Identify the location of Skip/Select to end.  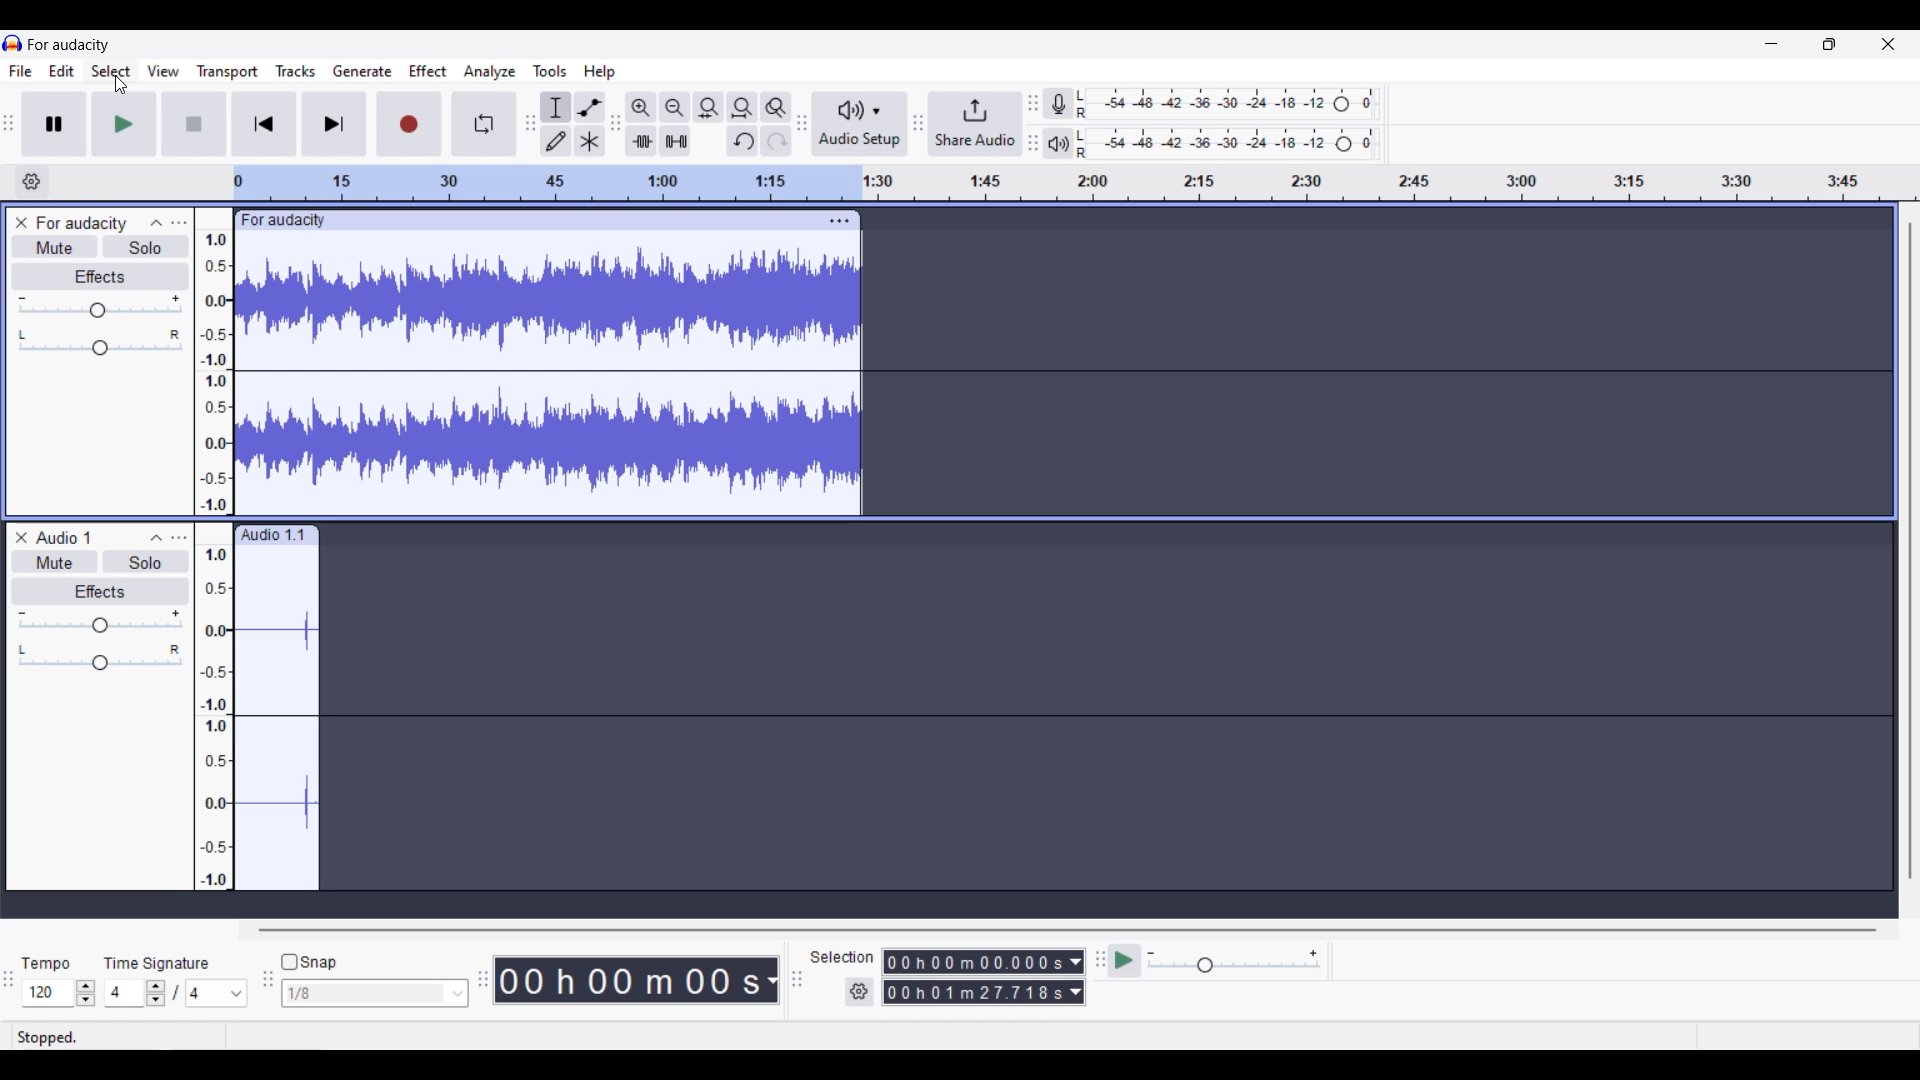
(335, 124).